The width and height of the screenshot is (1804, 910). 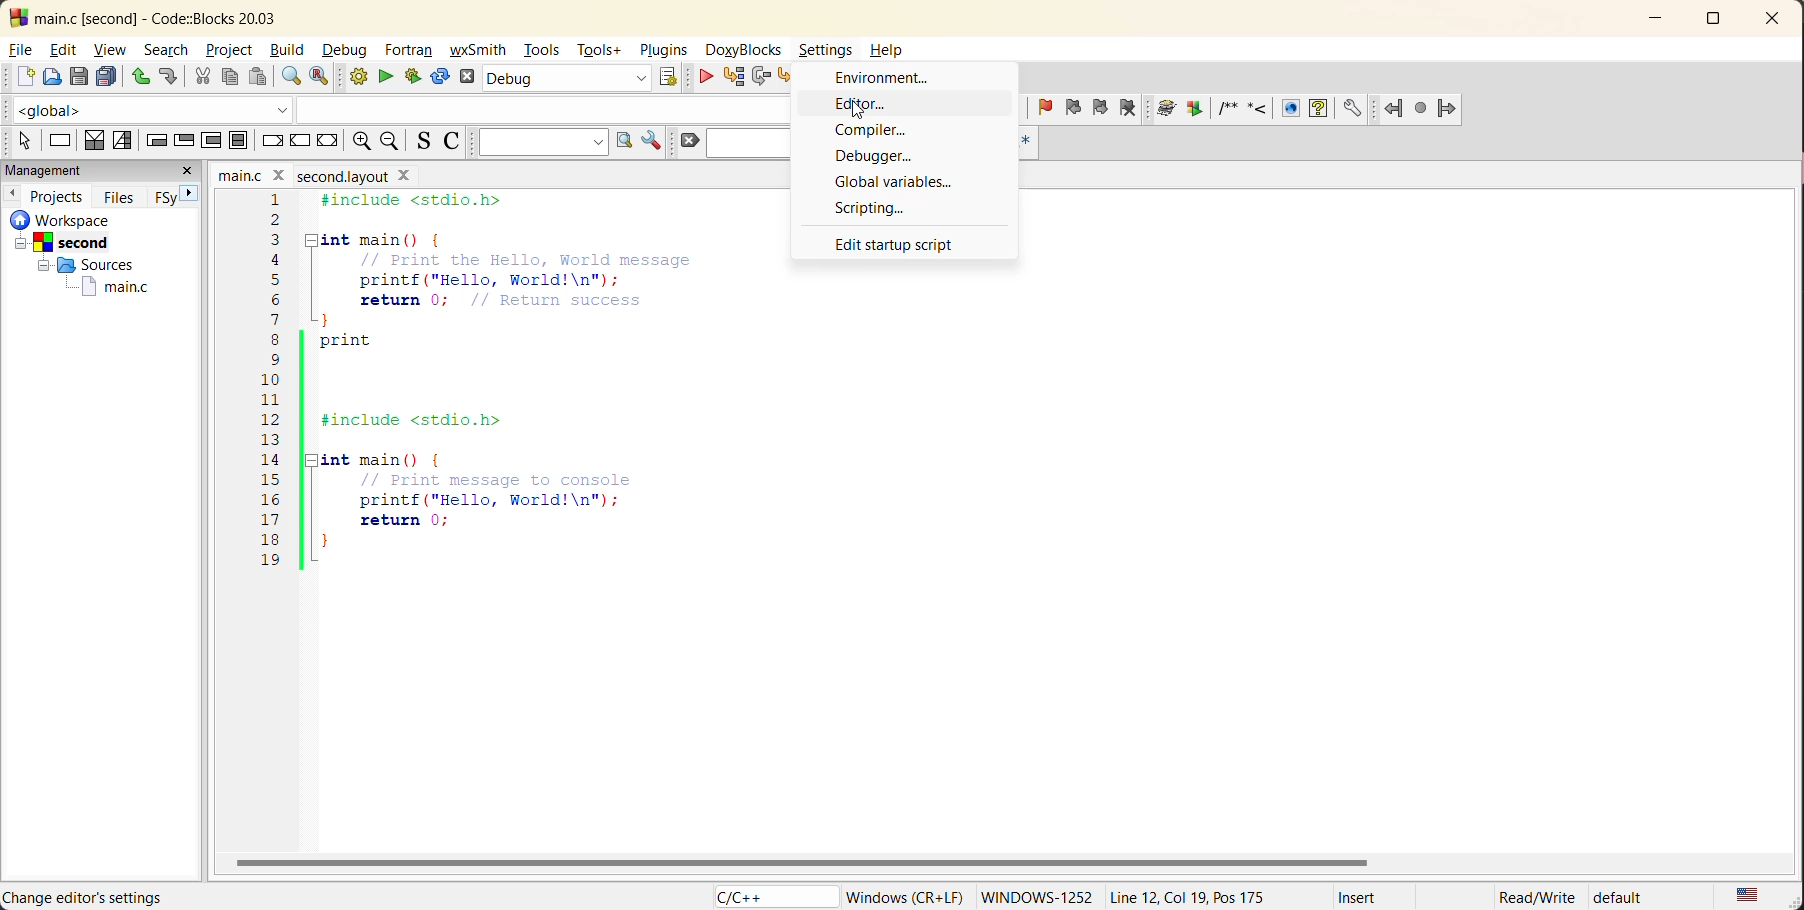 I want to click on build, so click(x=290, y=52).